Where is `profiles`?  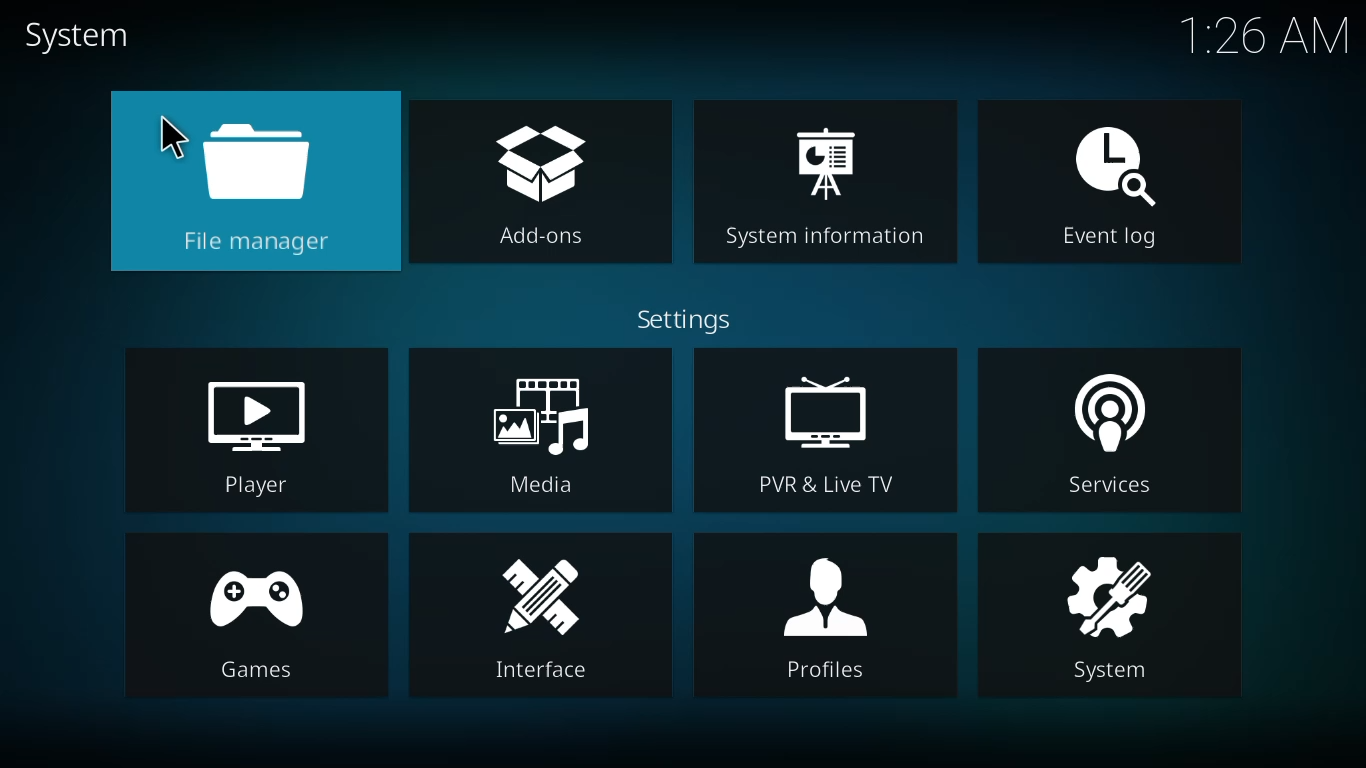 profiles is located at coordinates (826, 619).